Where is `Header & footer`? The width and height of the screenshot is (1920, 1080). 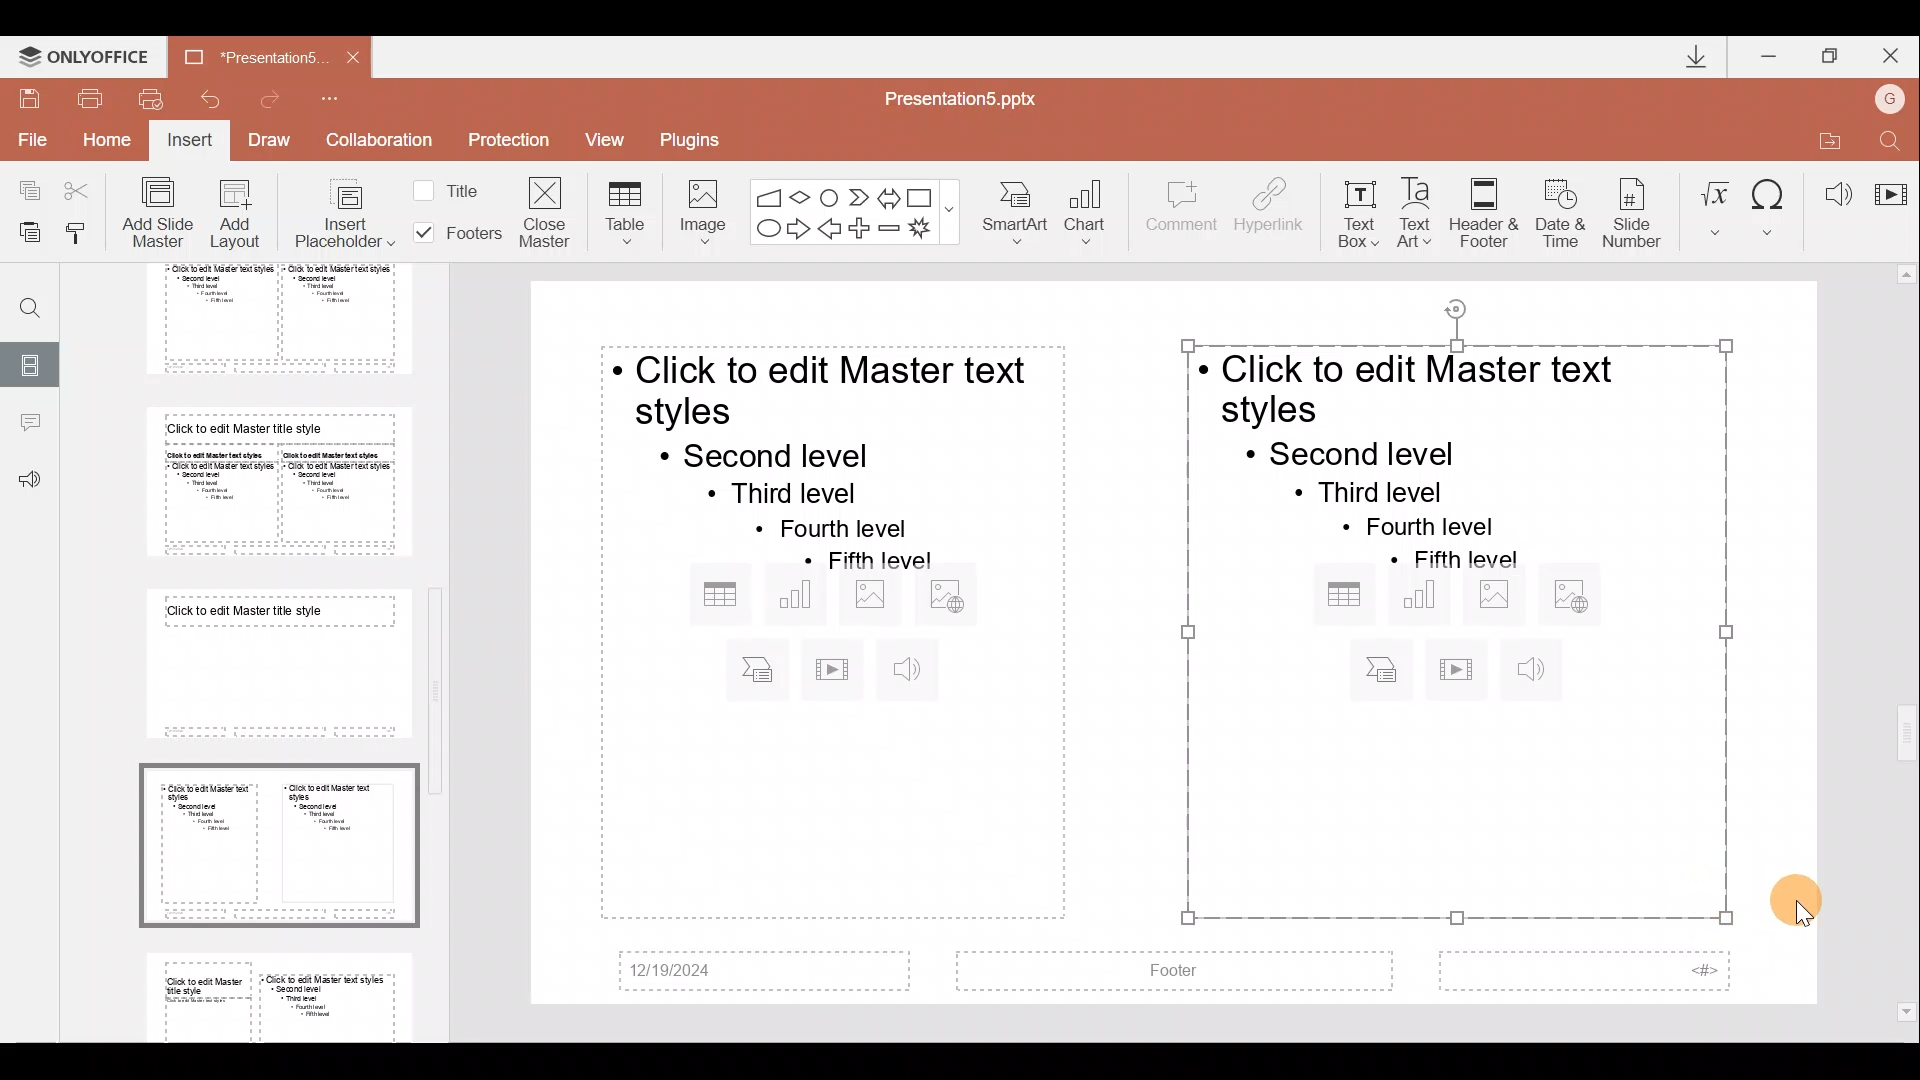
Header & footer is located at coordinates (1483, 212).